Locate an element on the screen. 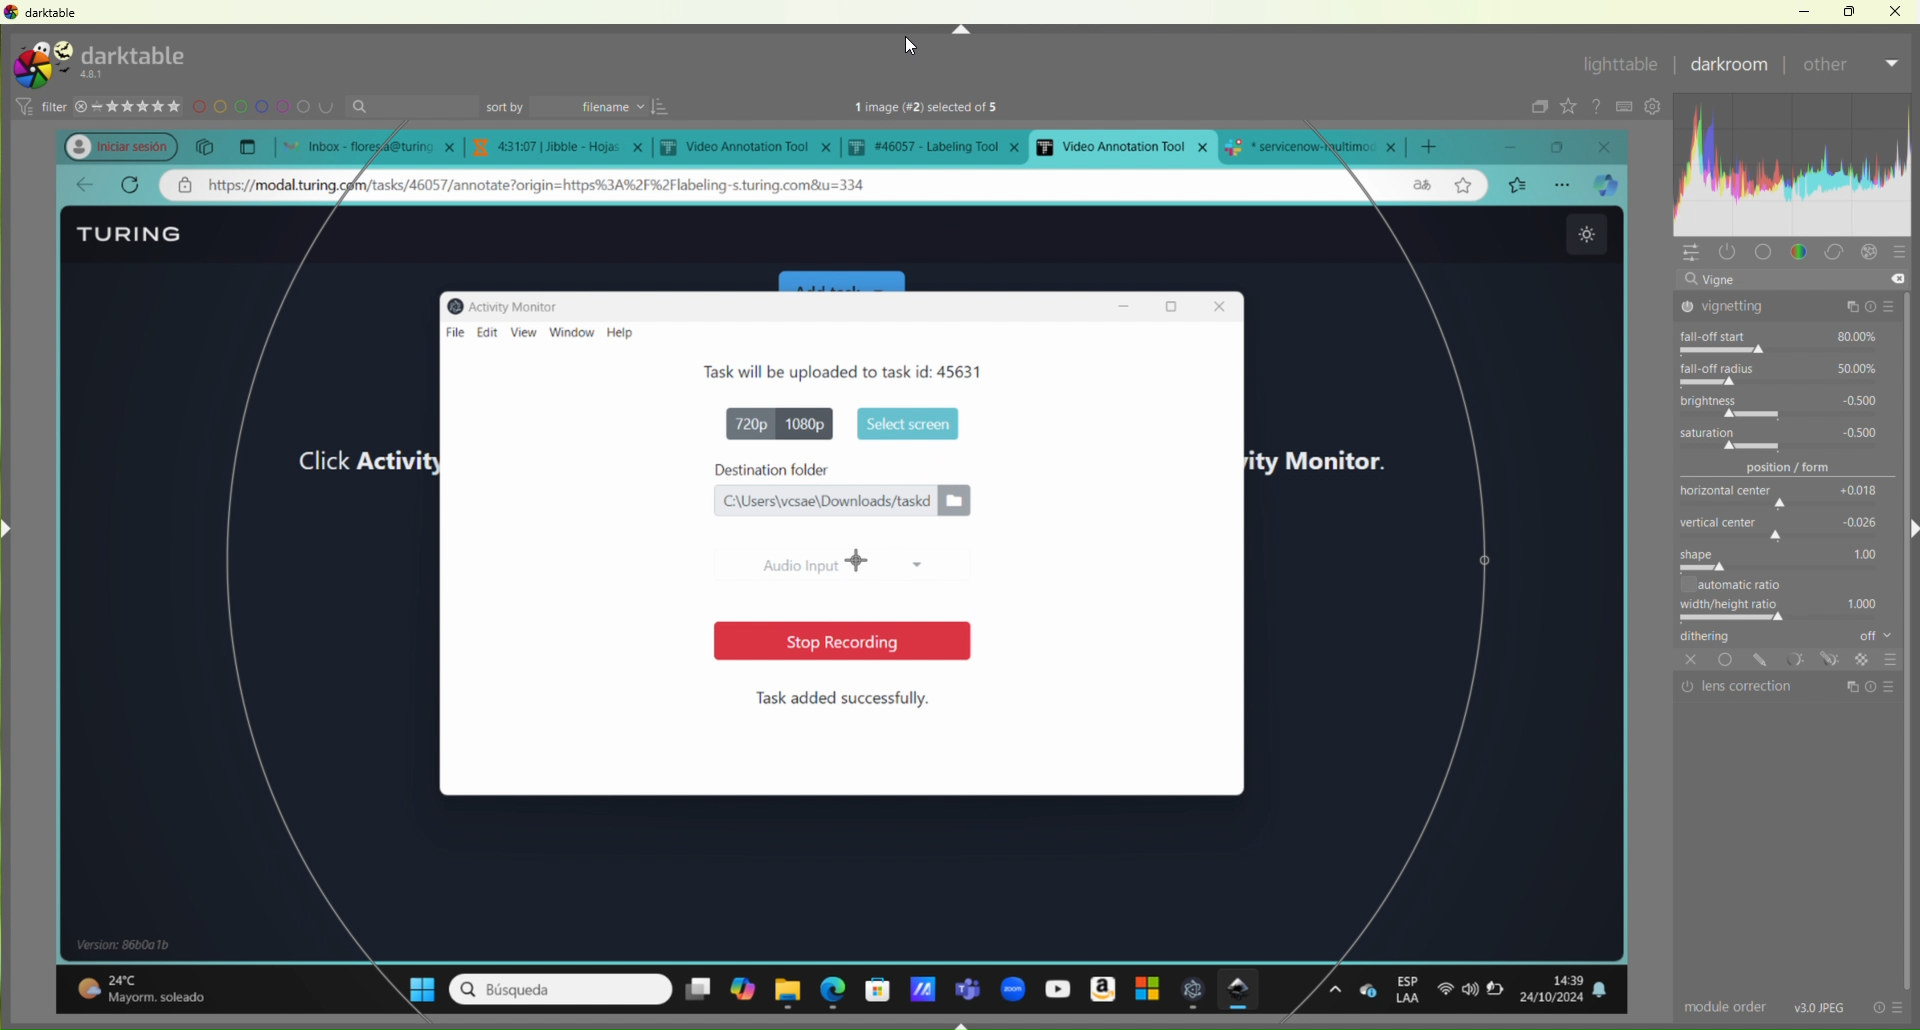  shape is located at coordinates (1785, 559).